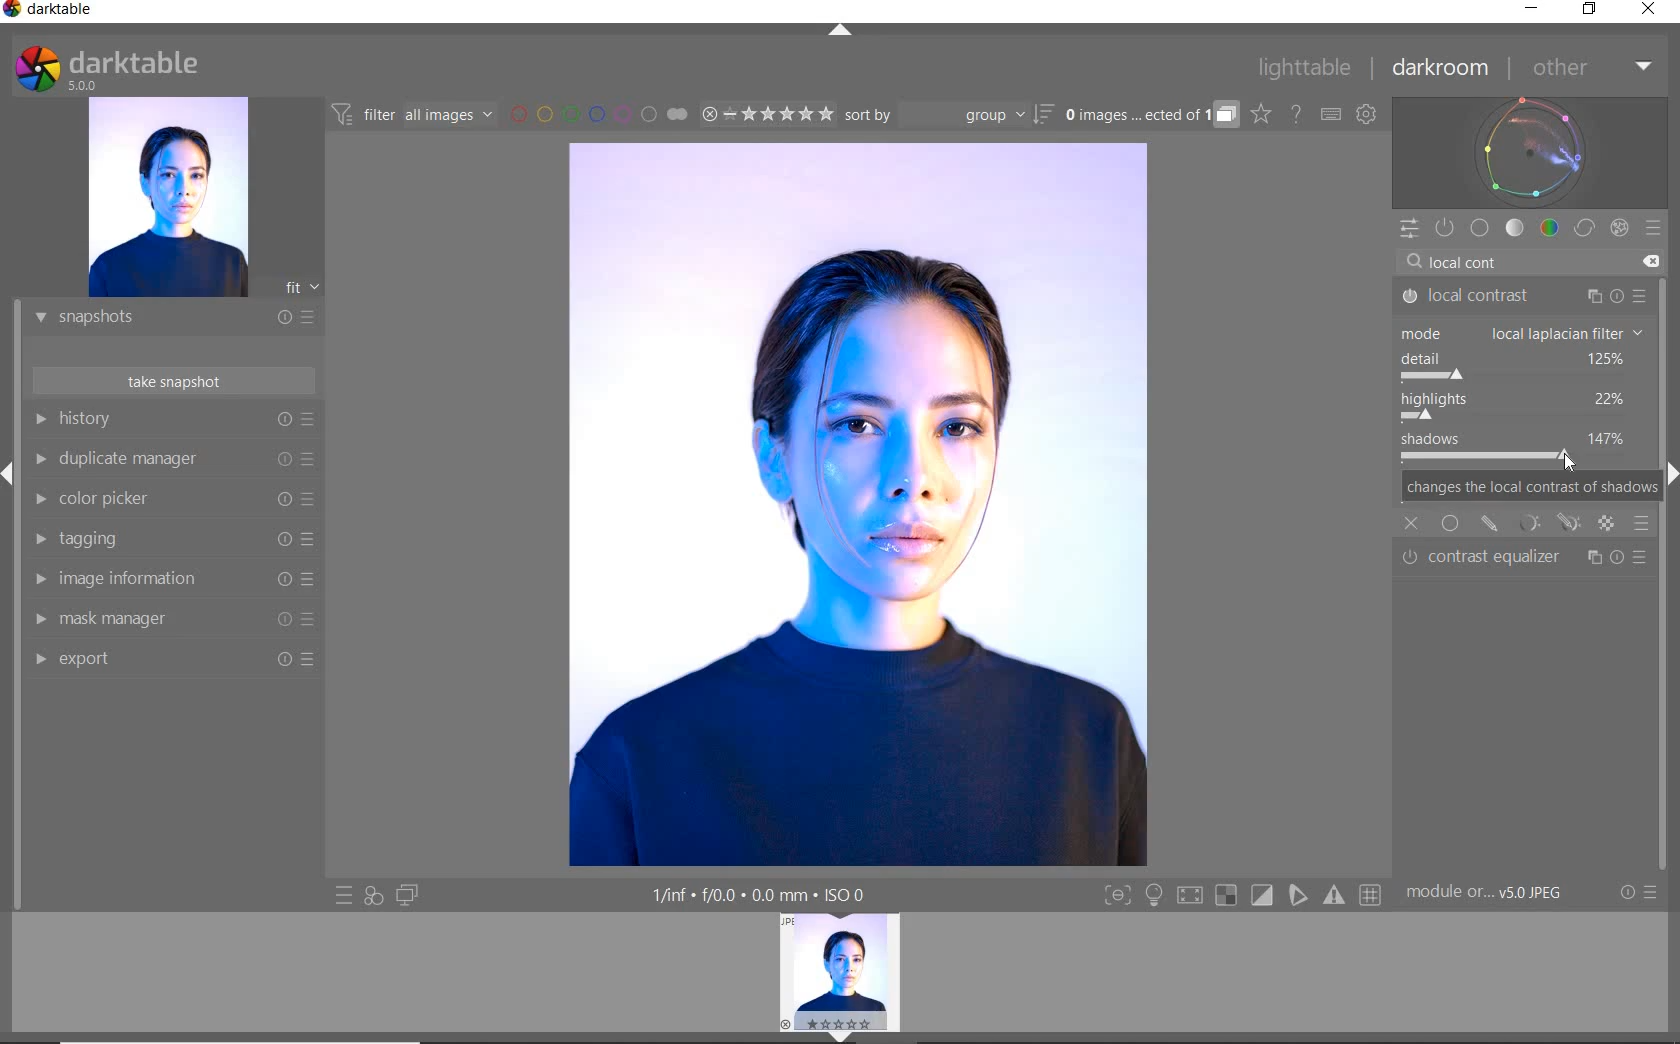 Image resolution: width=1680 pixels, height=1044 pixels. Describe the element at coordinates (1586, 230) in the screenshot. I see `CORRECT` at that location.